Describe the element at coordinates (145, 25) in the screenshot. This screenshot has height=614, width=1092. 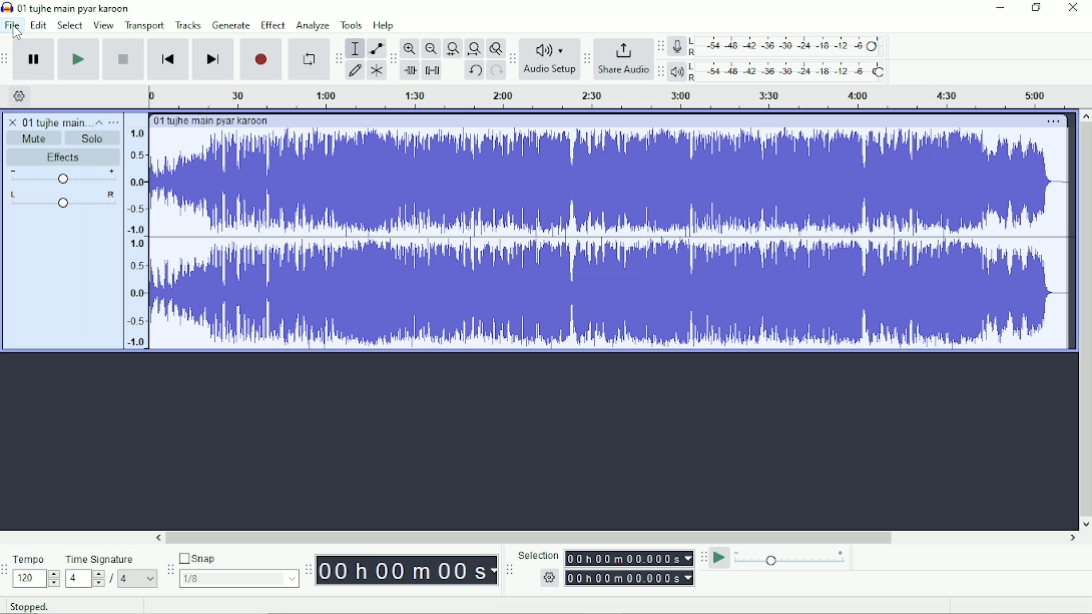
I see `Transport` at that location.